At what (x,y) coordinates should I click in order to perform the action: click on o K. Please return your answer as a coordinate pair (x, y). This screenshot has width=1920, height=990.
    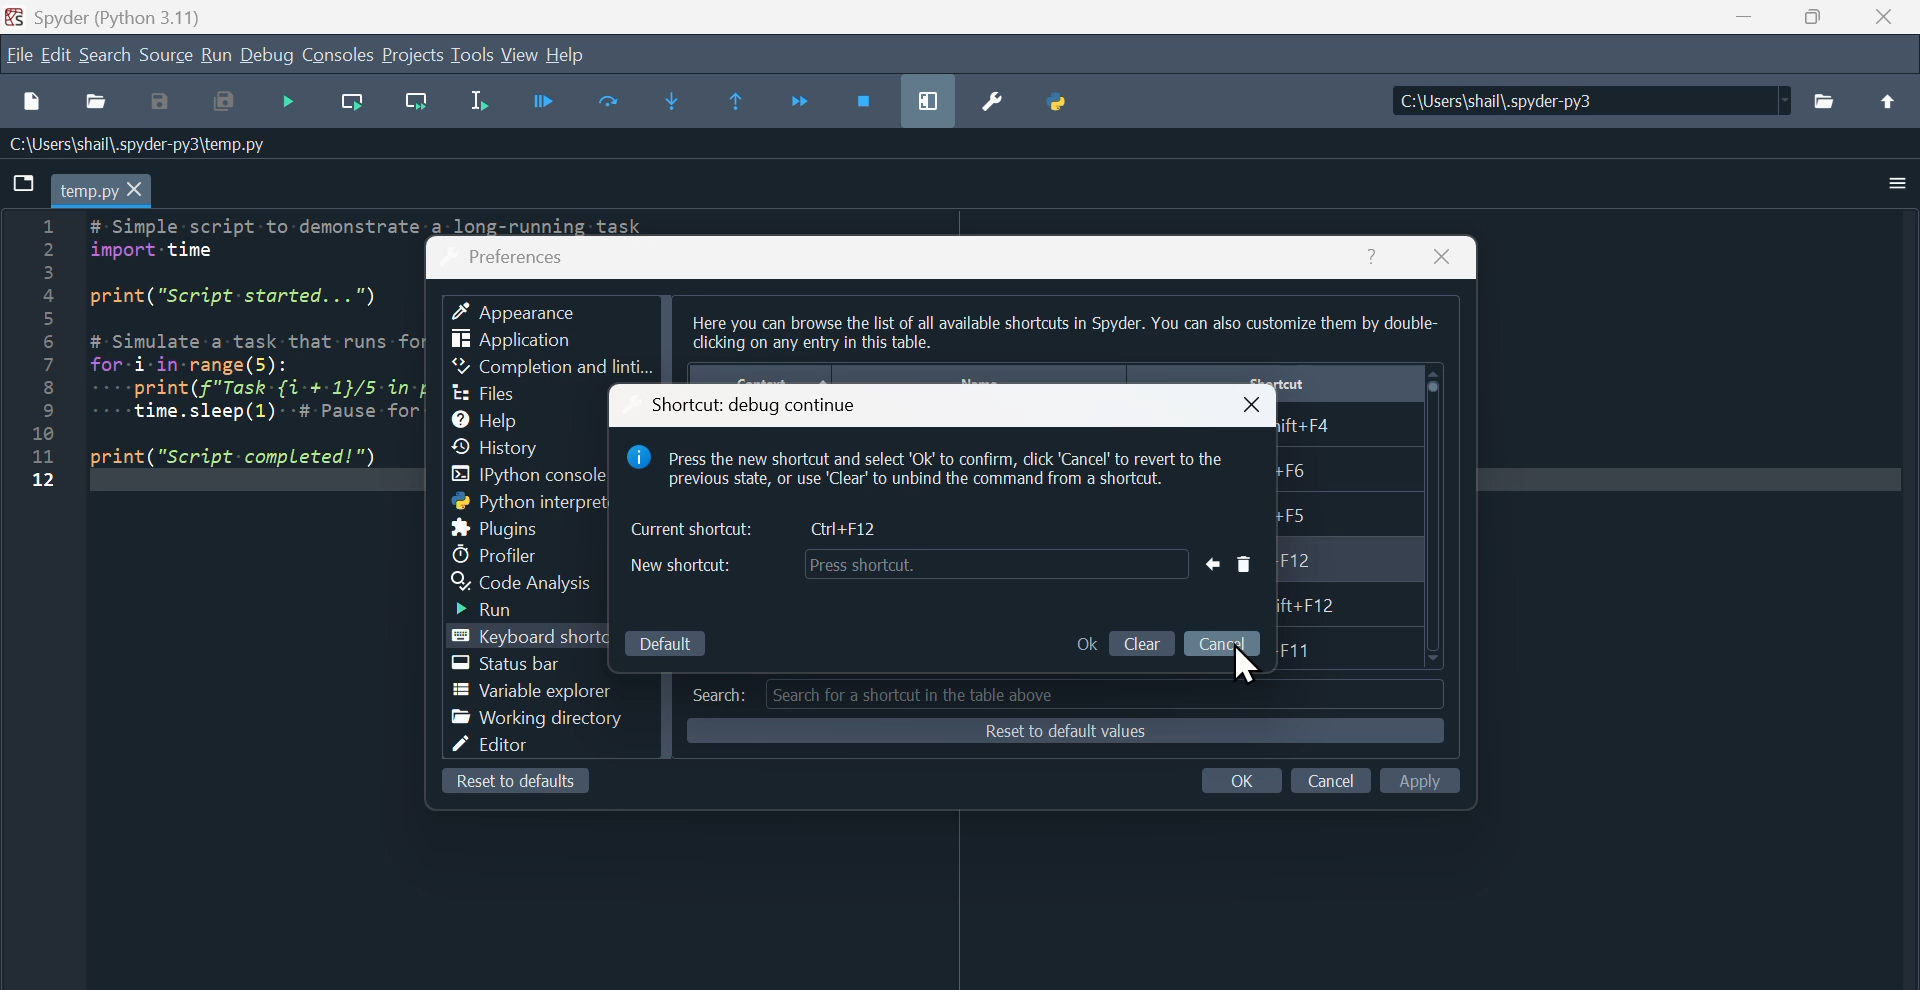
    Looking at the image, I should click on (1083, 642).